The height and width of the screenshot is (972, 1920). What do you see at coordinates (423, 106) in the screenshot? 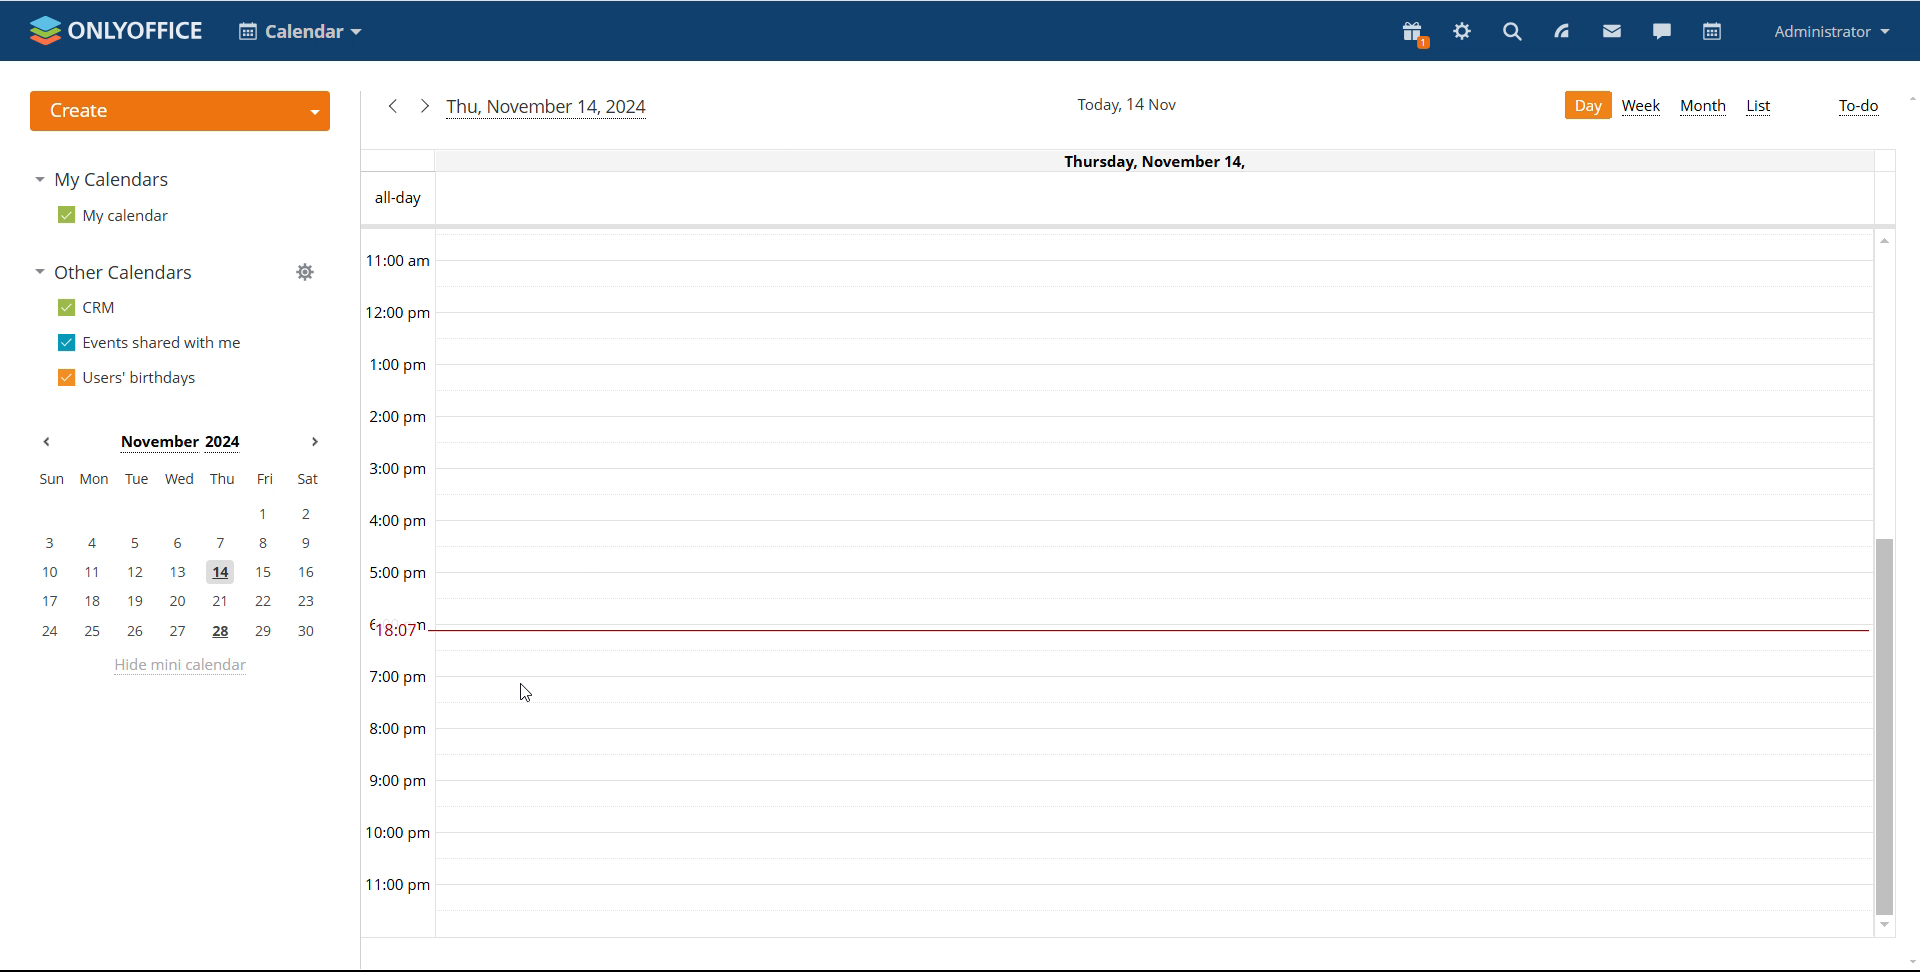
I see `next date` at bounding box center [423, 106].